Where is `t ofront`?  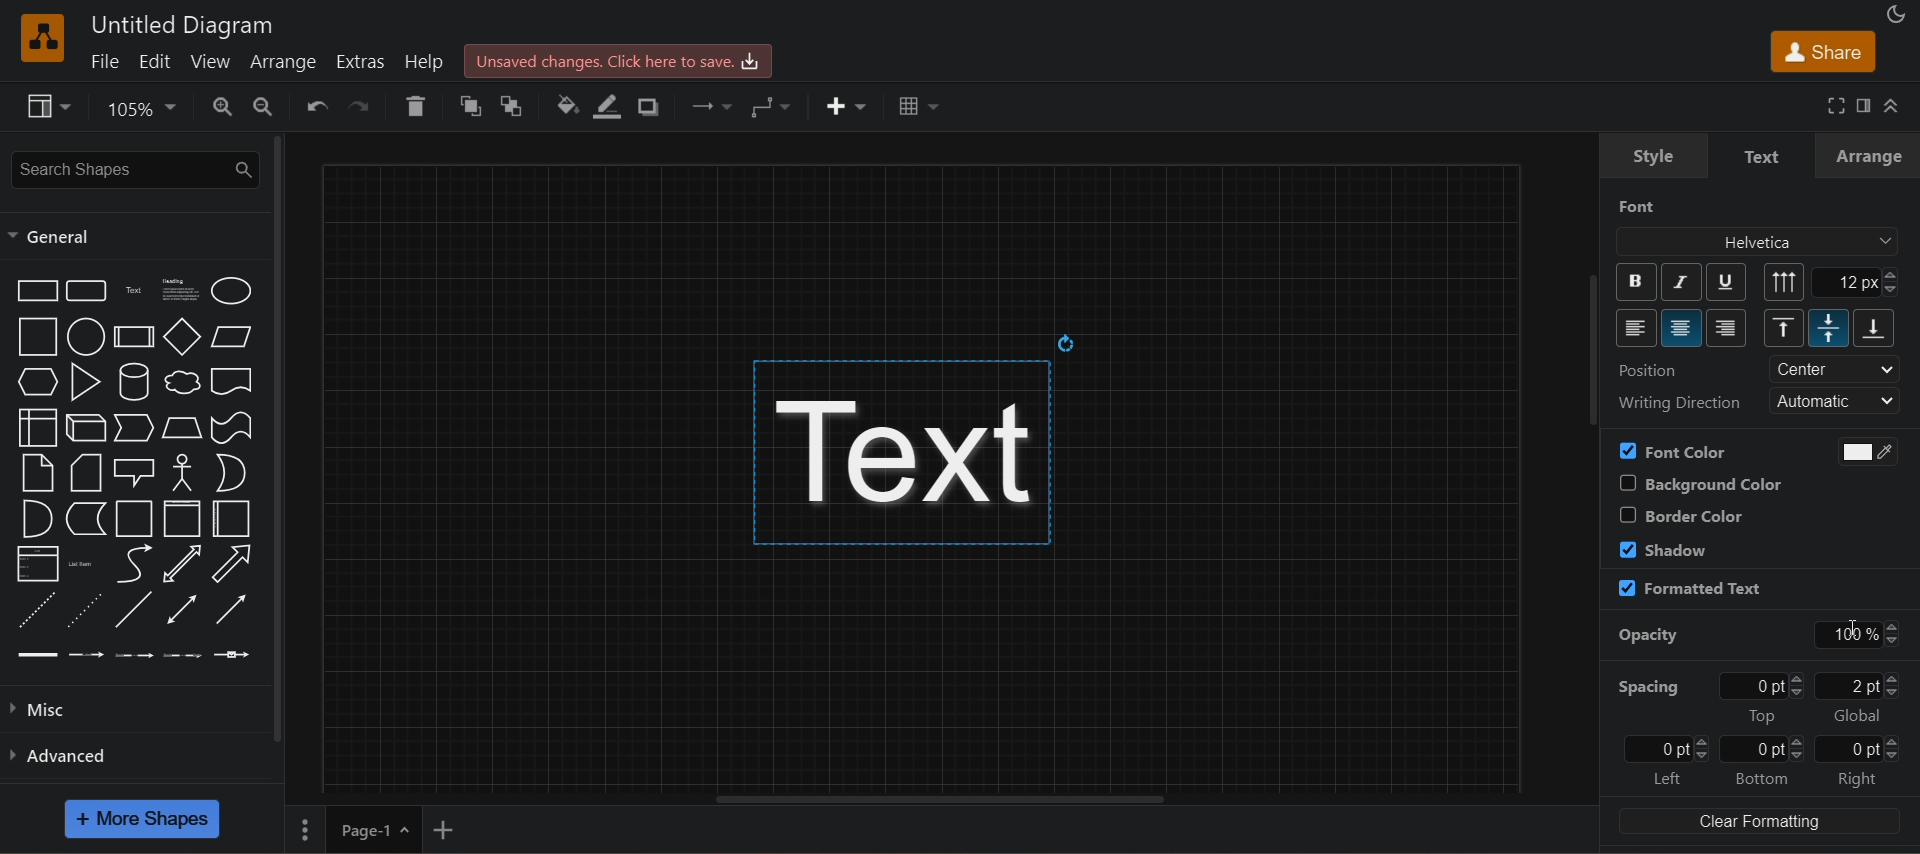 t ofront is located at coordinates (517, 104).